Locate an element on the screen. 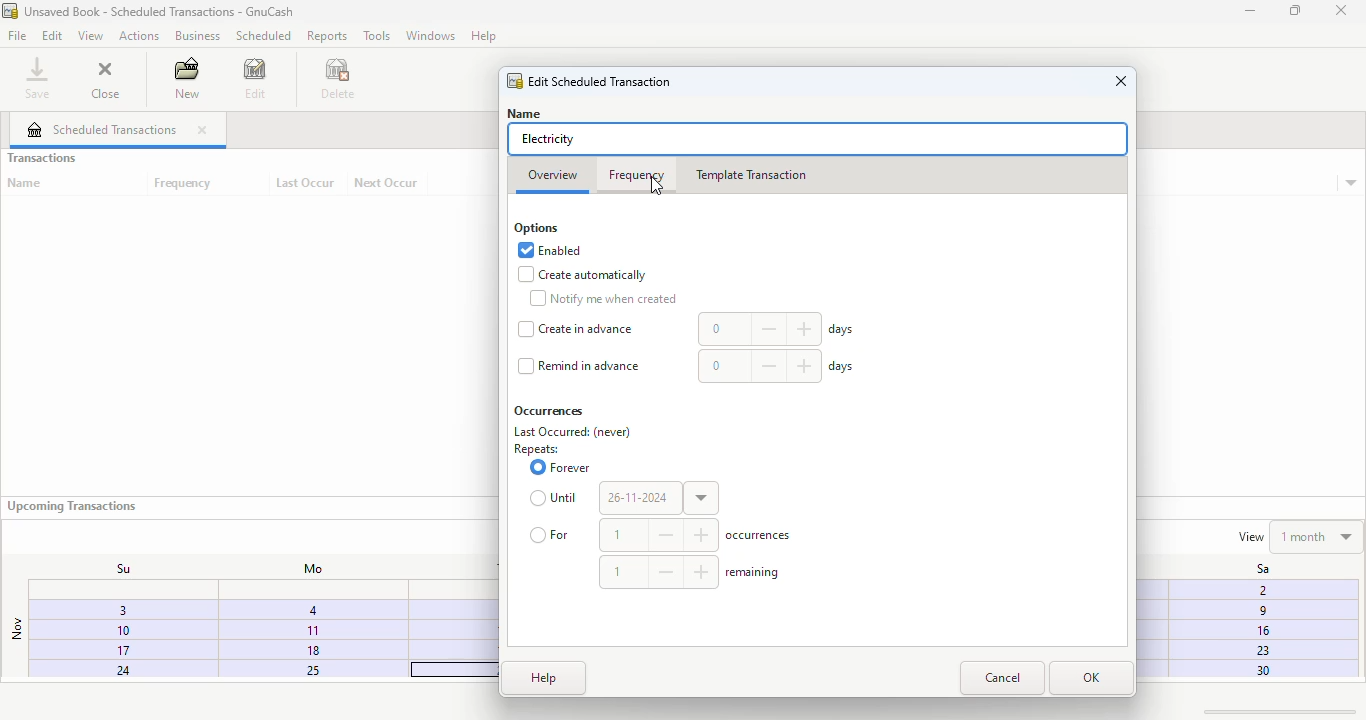 The height and width of the screenshot is (720, 1366). 26-11-2024 is located at coordinates (659, 498).